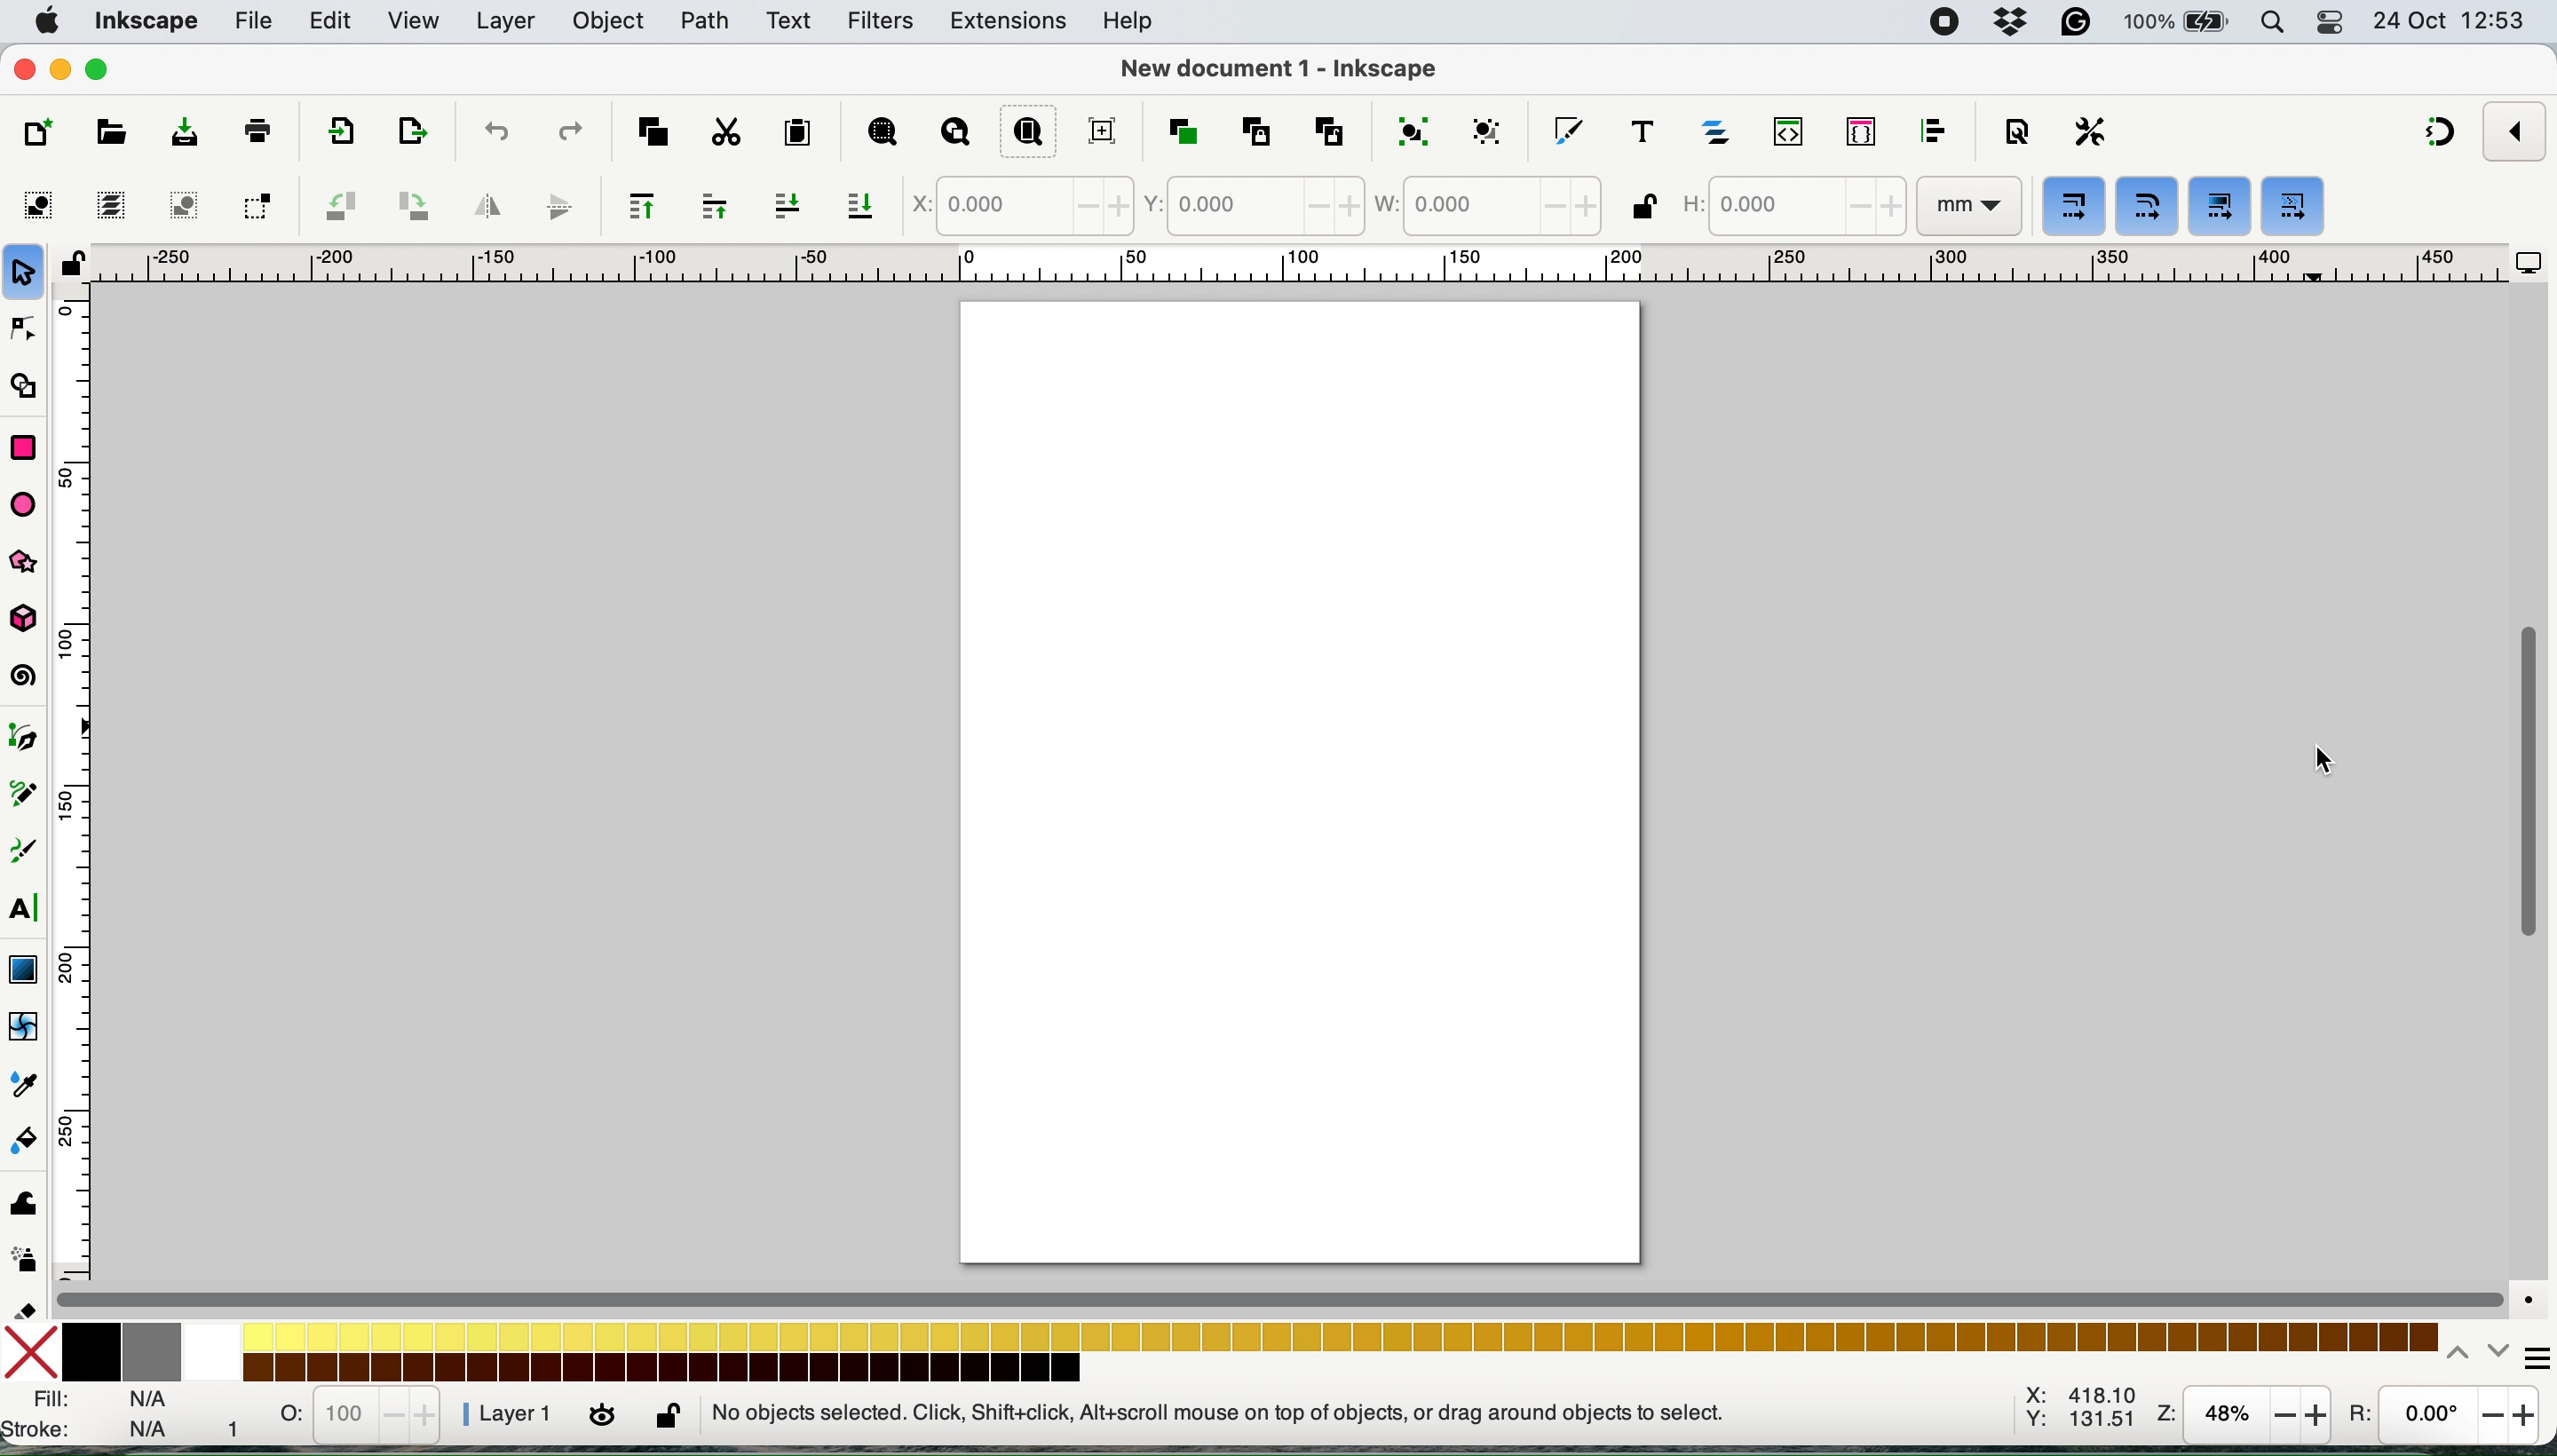  Describe the element at coordinates (1023, 131) in the screenshot. I see `zoom page` at that location.